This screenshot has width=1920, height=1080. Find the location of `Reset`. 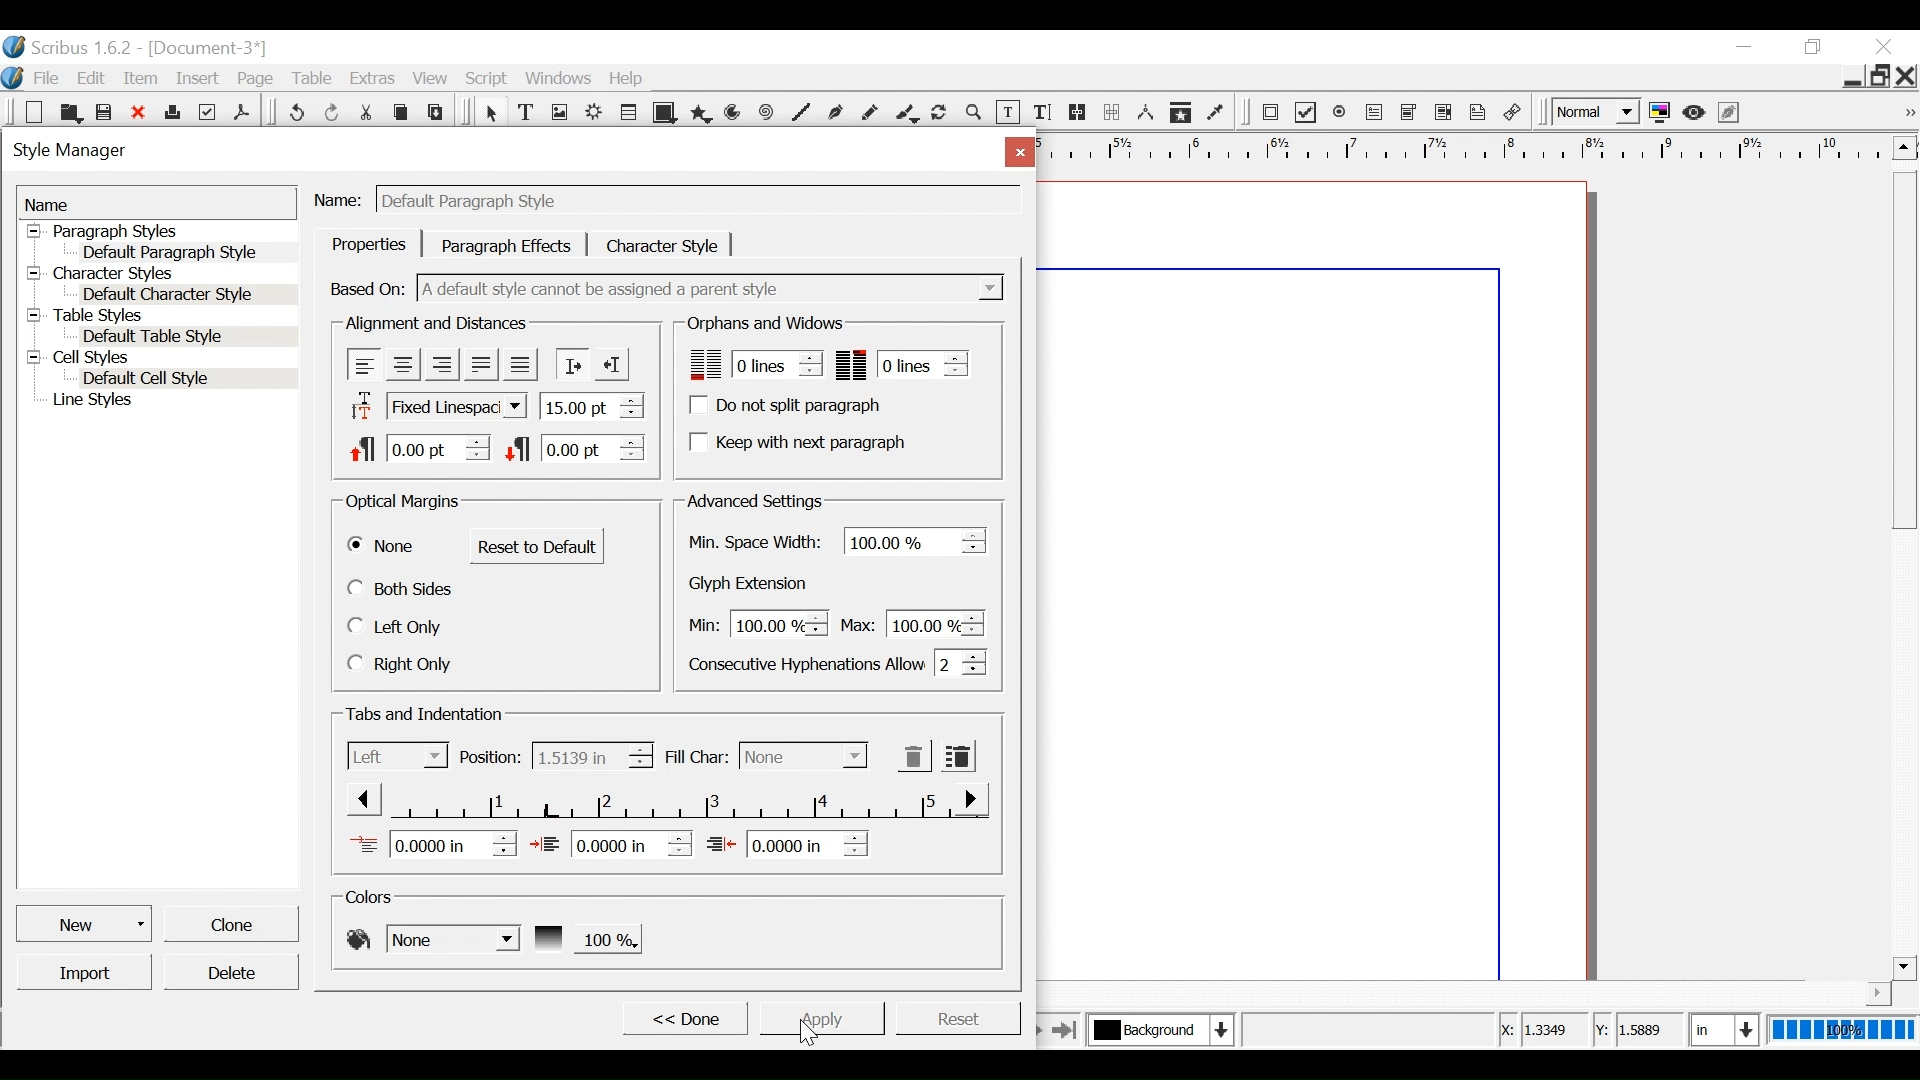

Reset is located at coordinates (957, 1017).